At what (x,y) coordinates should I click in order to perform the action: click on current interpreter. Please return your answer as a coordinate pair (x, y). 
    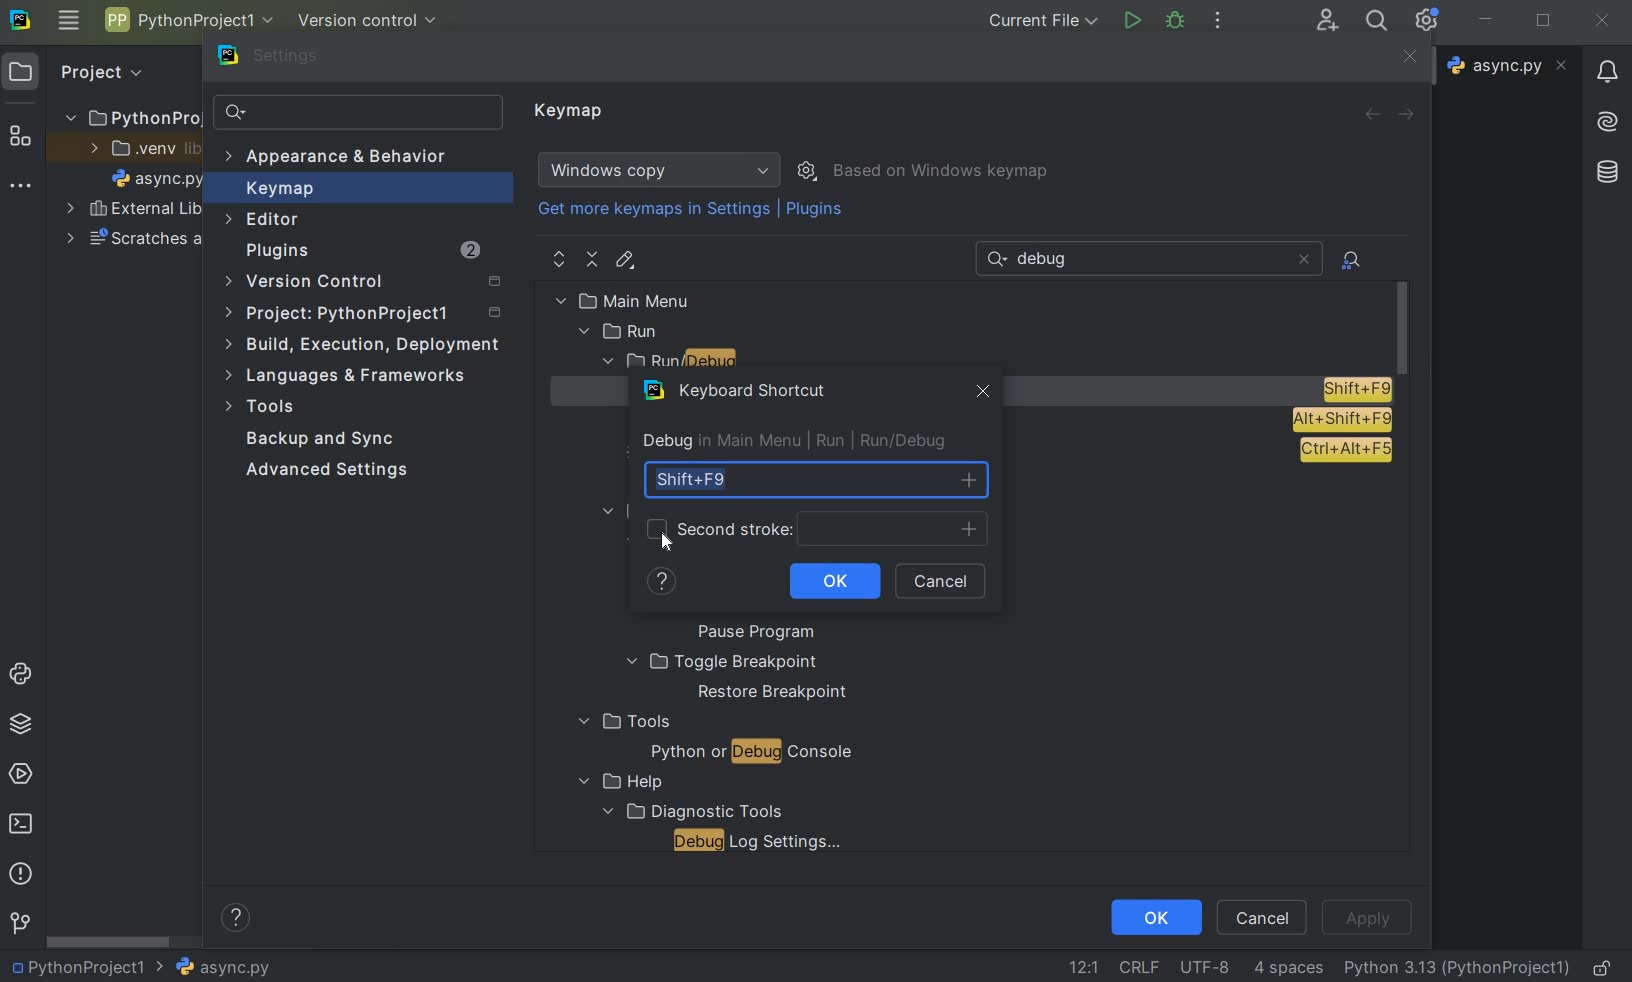
    Looking at the image, I should click on (1458, 967).